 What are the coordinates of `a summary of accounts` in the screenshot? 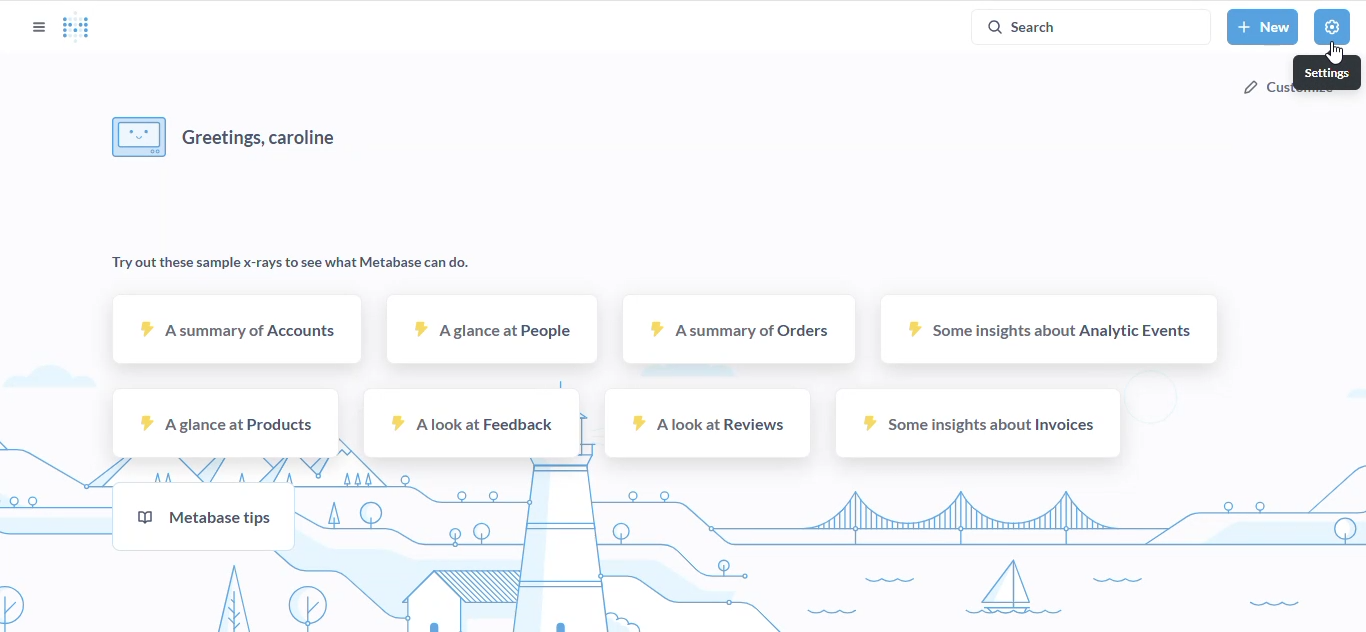 It's located at (236, 329).